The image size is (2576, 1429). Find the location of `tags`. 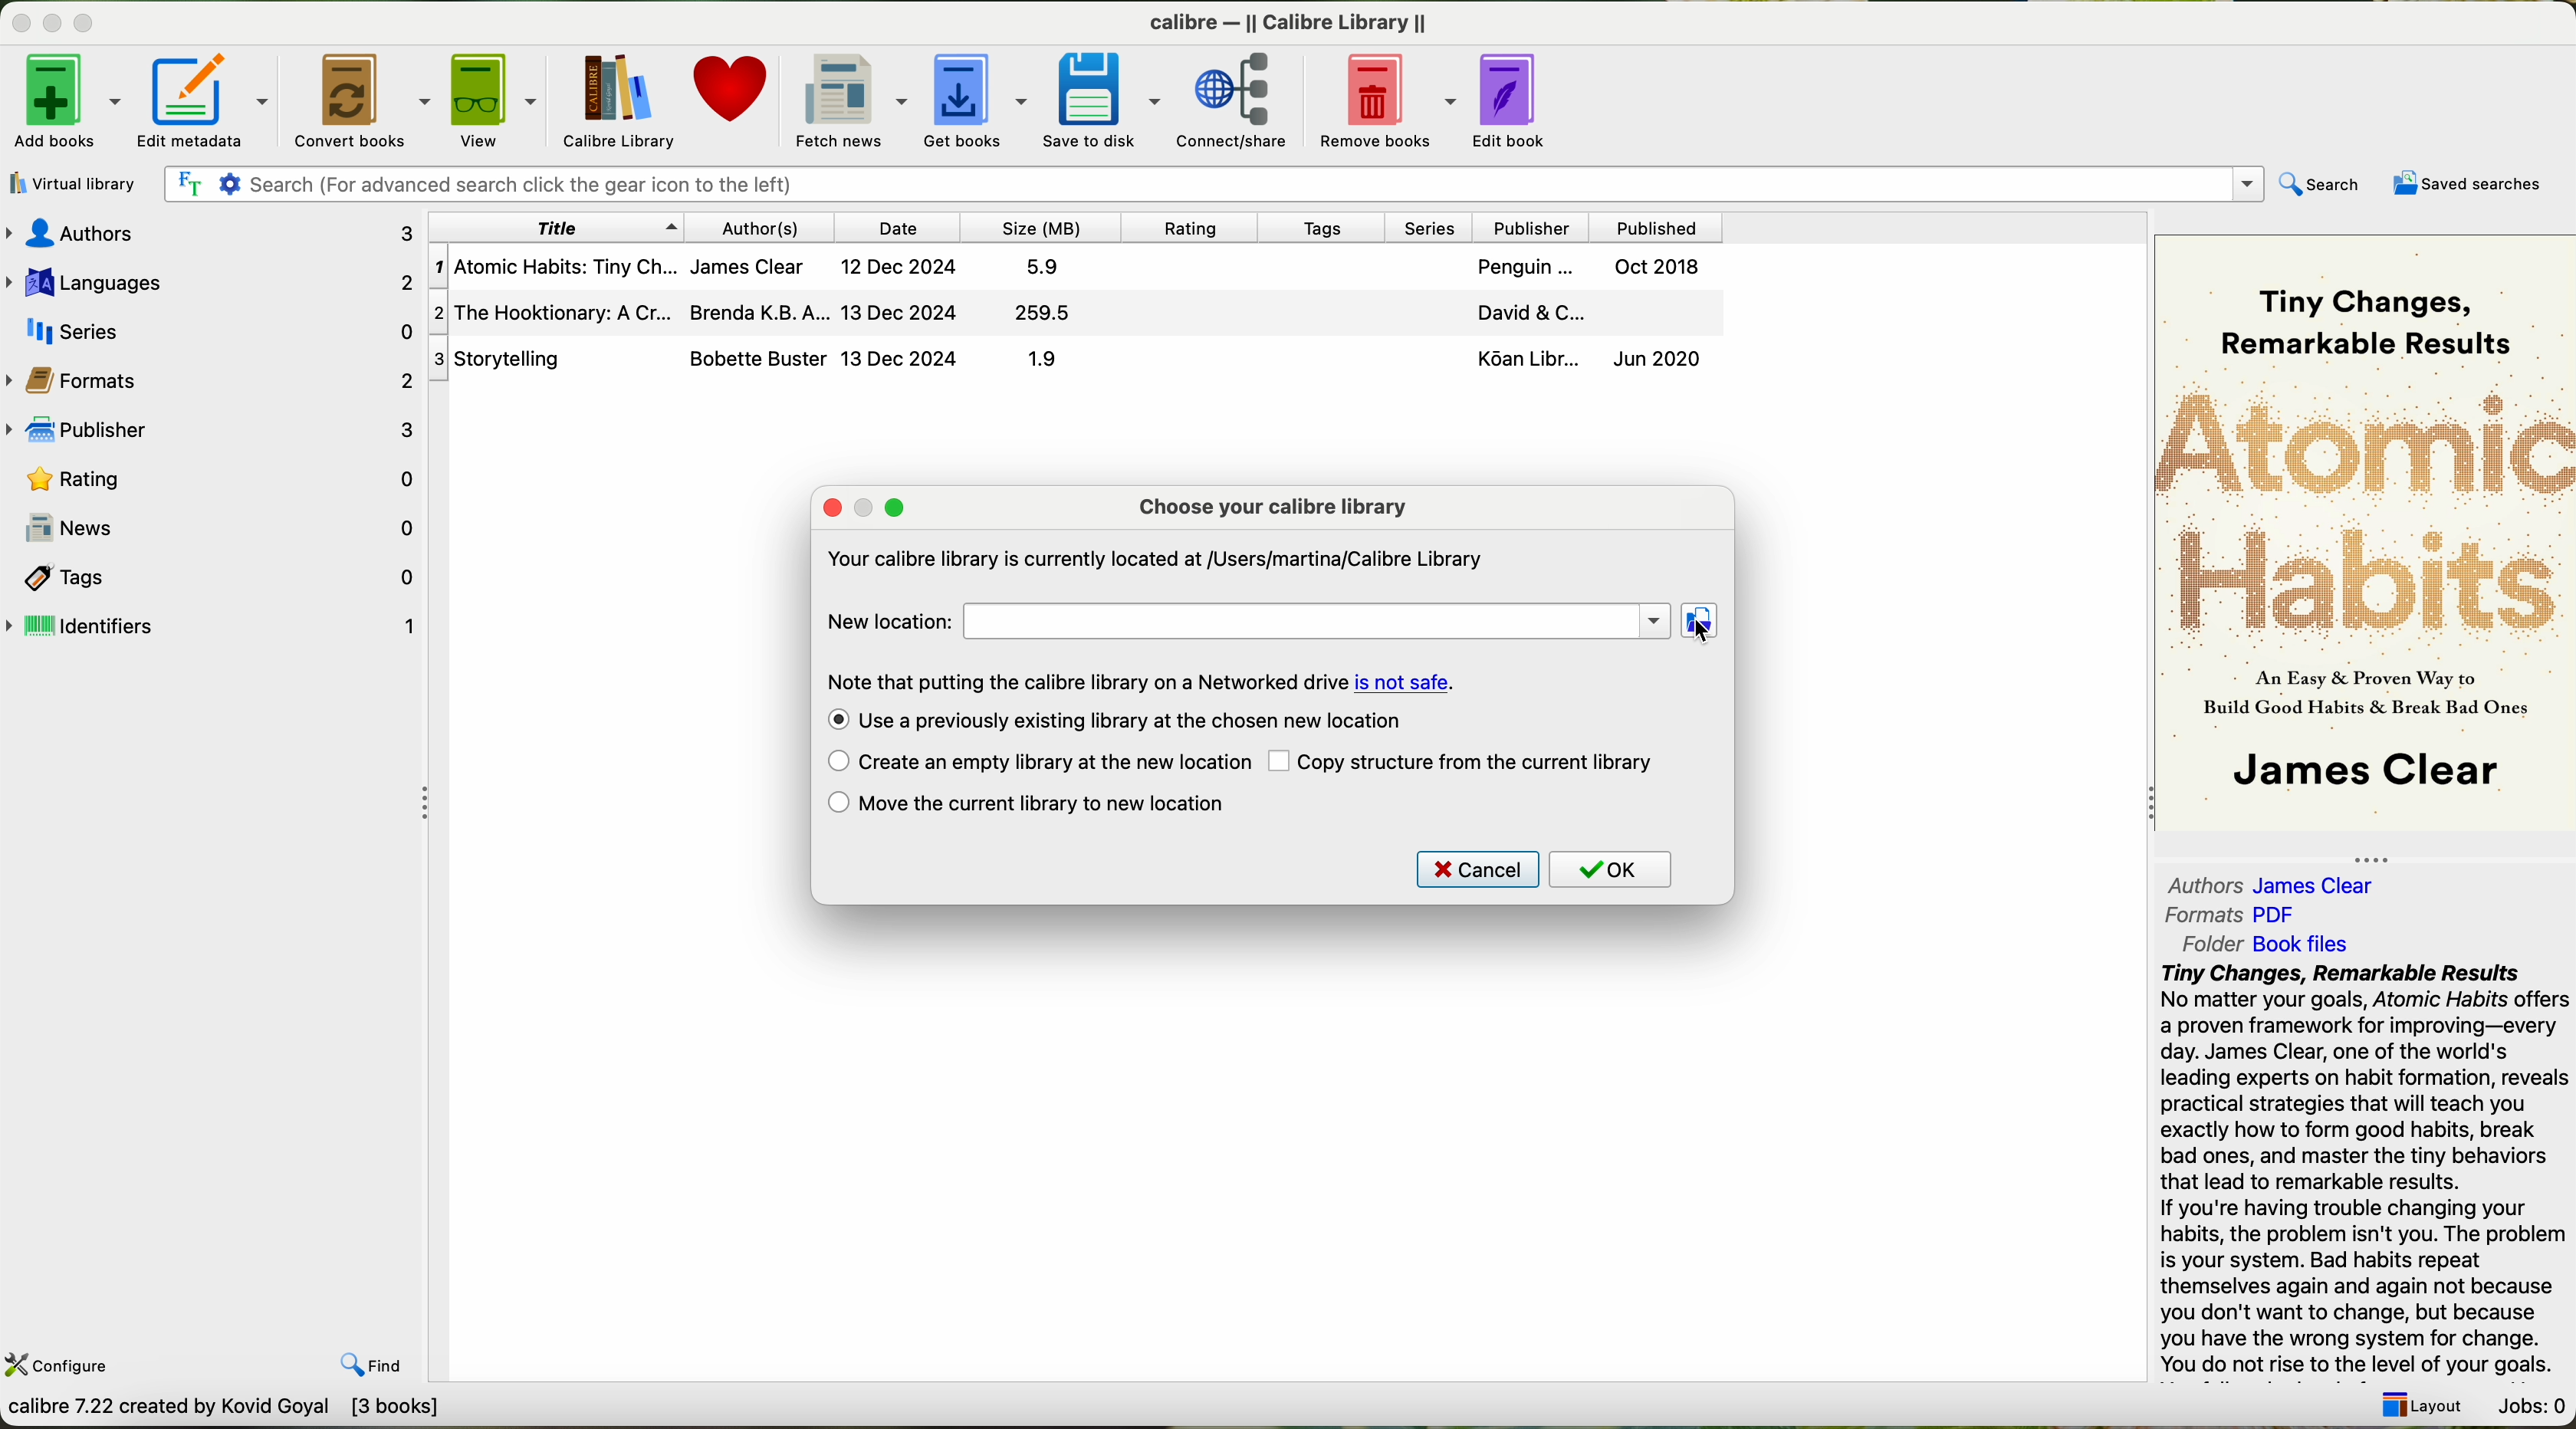

tags is located at coordinates (213, 578).